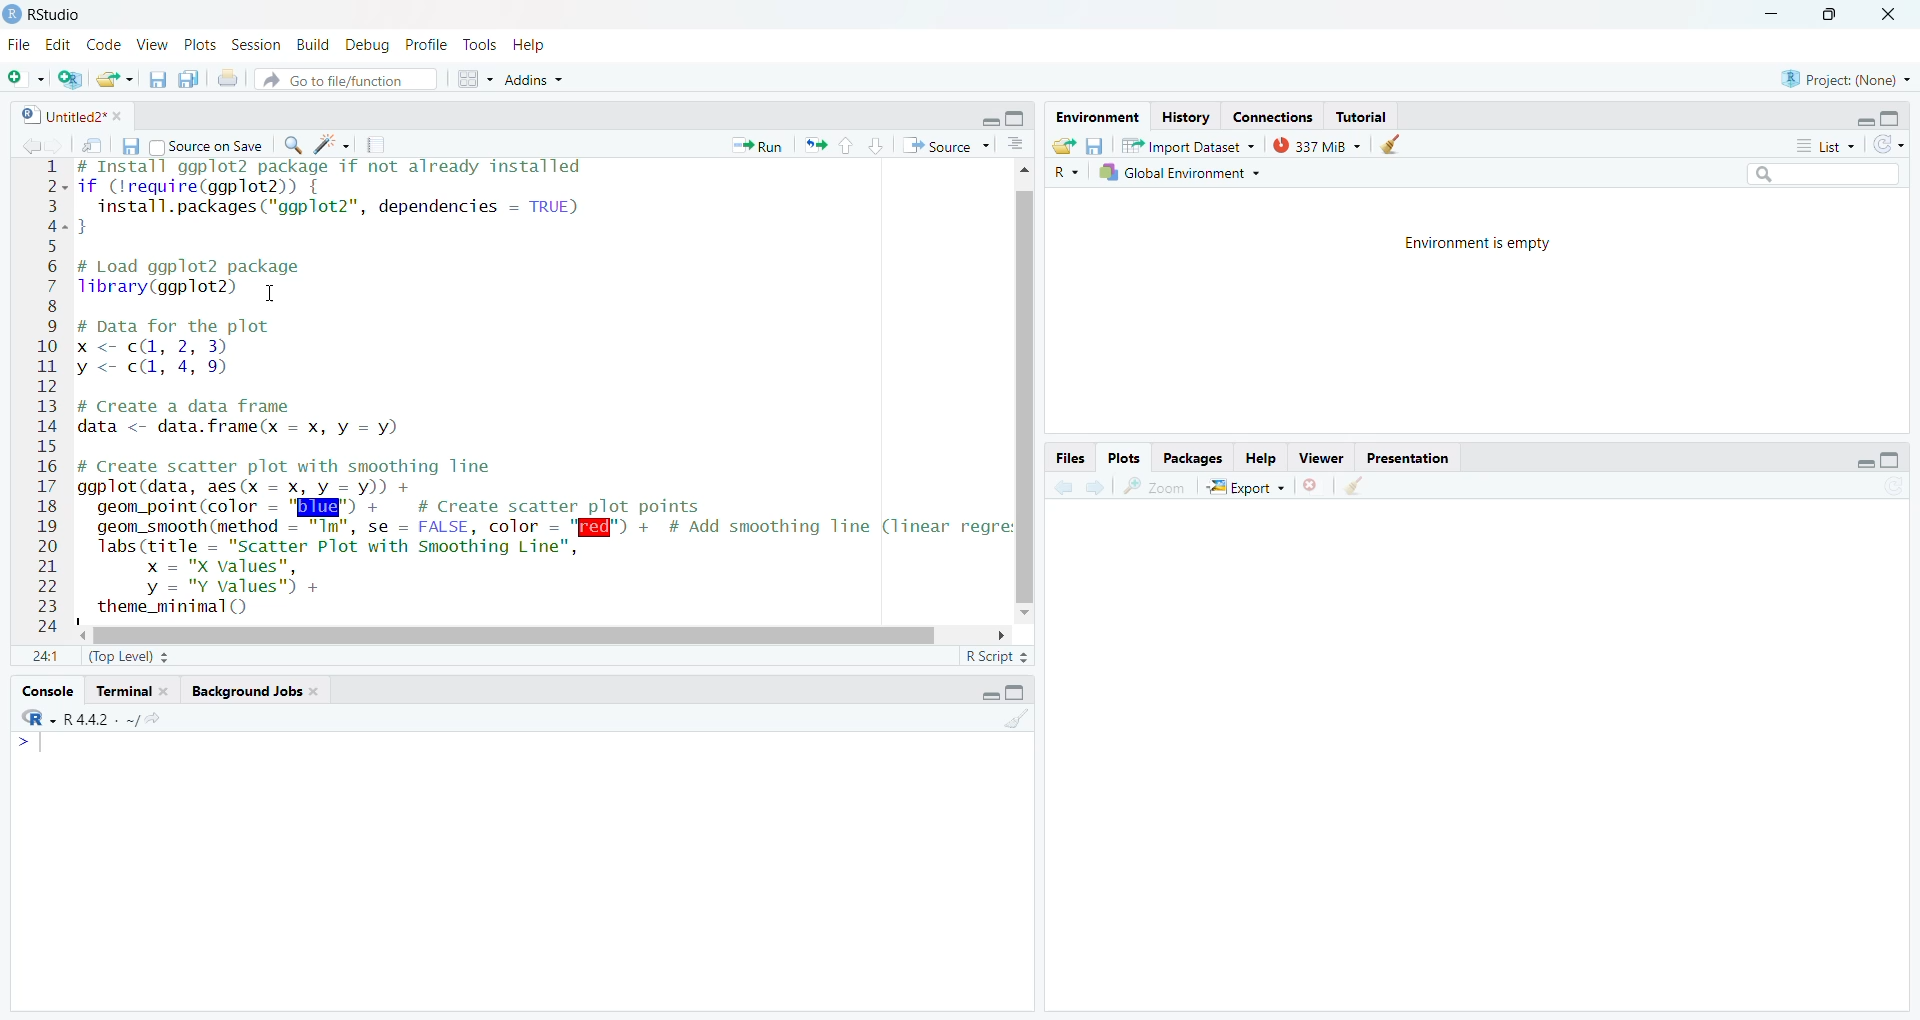 This screenshot has width=1920, height=1020. What do you see at coordinates (314, 44) in the screenshot?
I see `Build` at bounding box center [314, 44].